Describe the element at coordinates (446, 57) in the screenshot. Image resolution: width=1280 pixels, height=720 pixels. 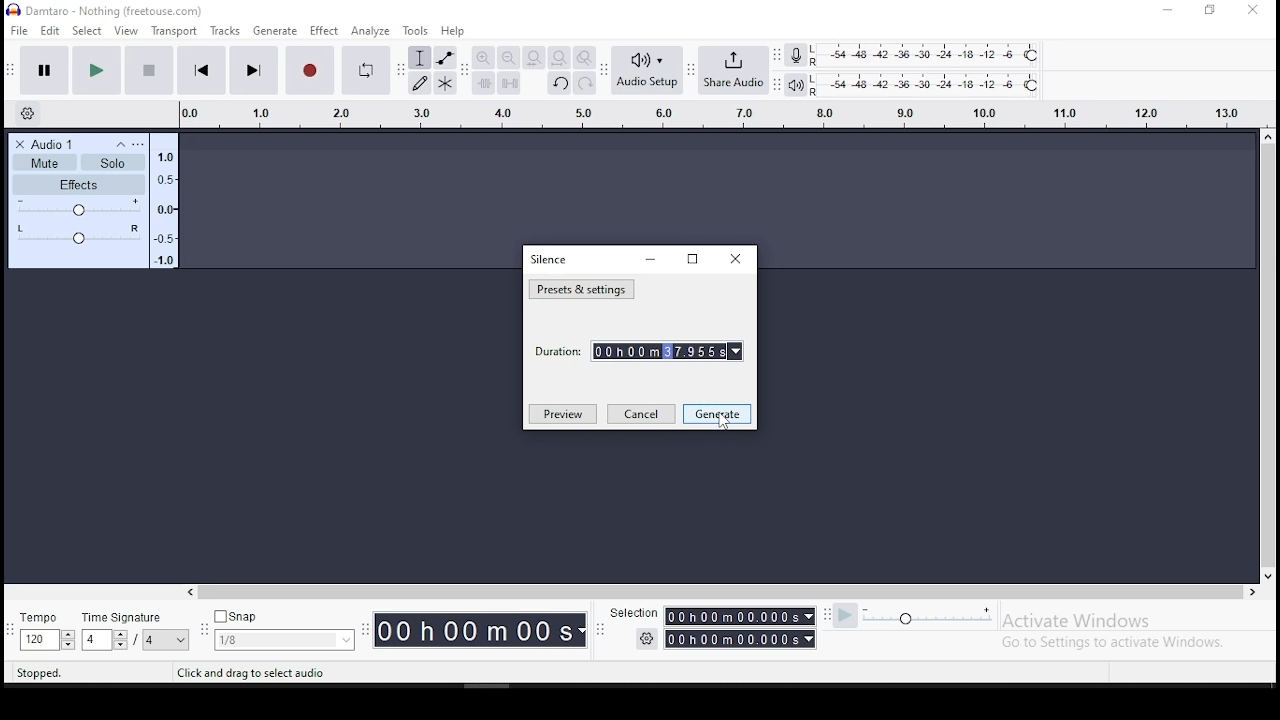
I see `envelope tool` at that location.